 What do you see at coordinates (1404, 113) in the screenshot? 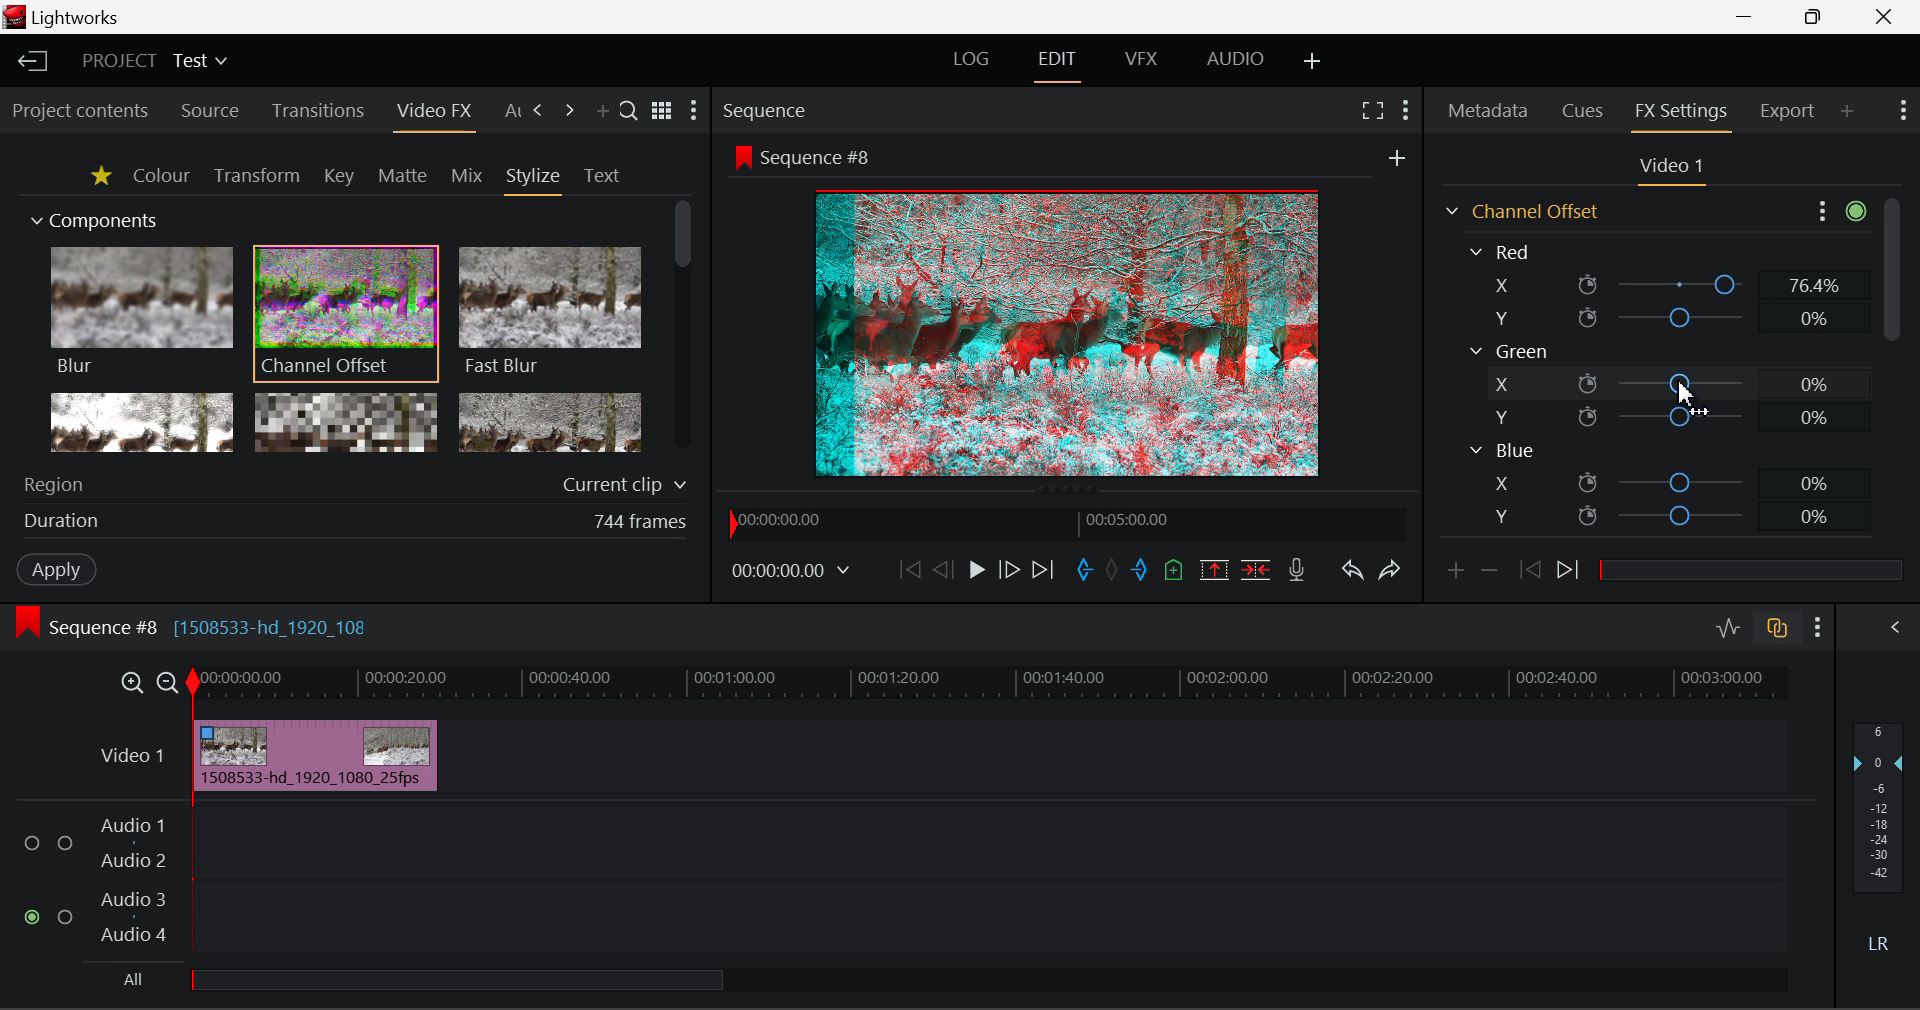
I see `Show Settings` at bounding box center [1404, 113].